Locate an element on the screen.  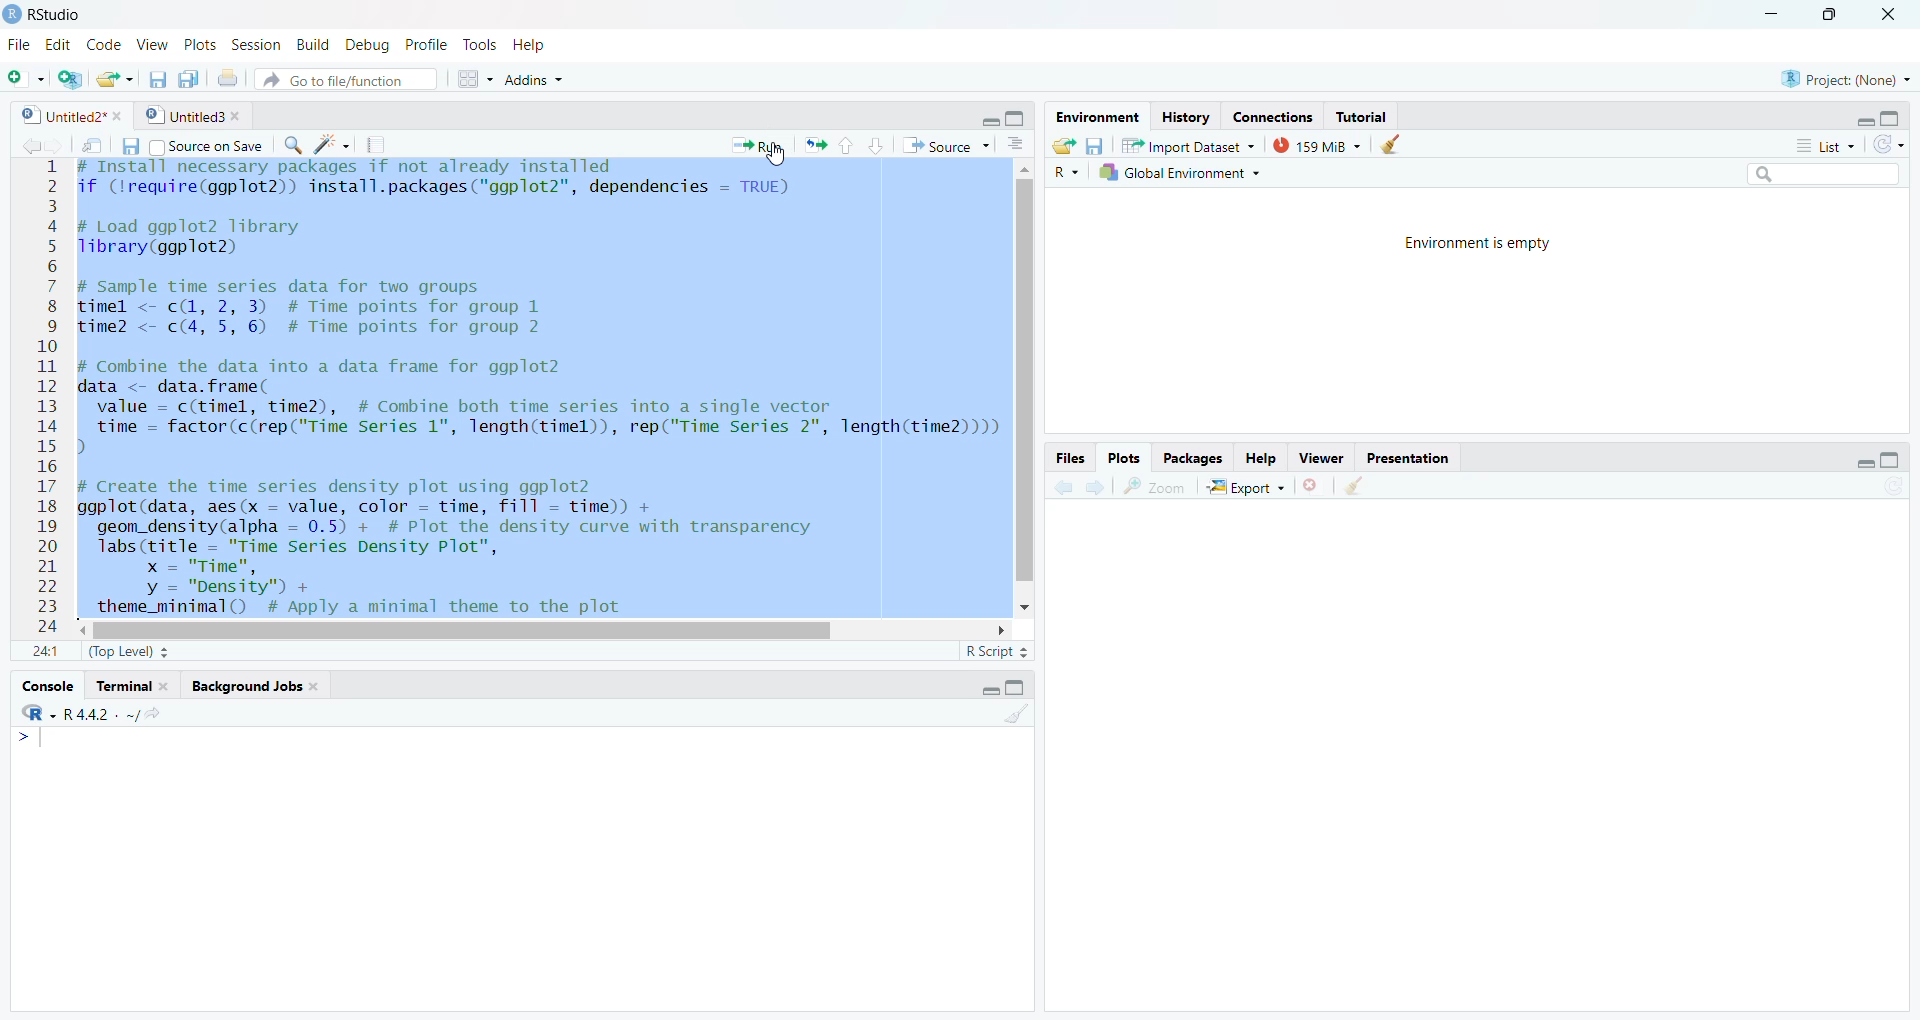
Close is located at coordinates (1888, 17).